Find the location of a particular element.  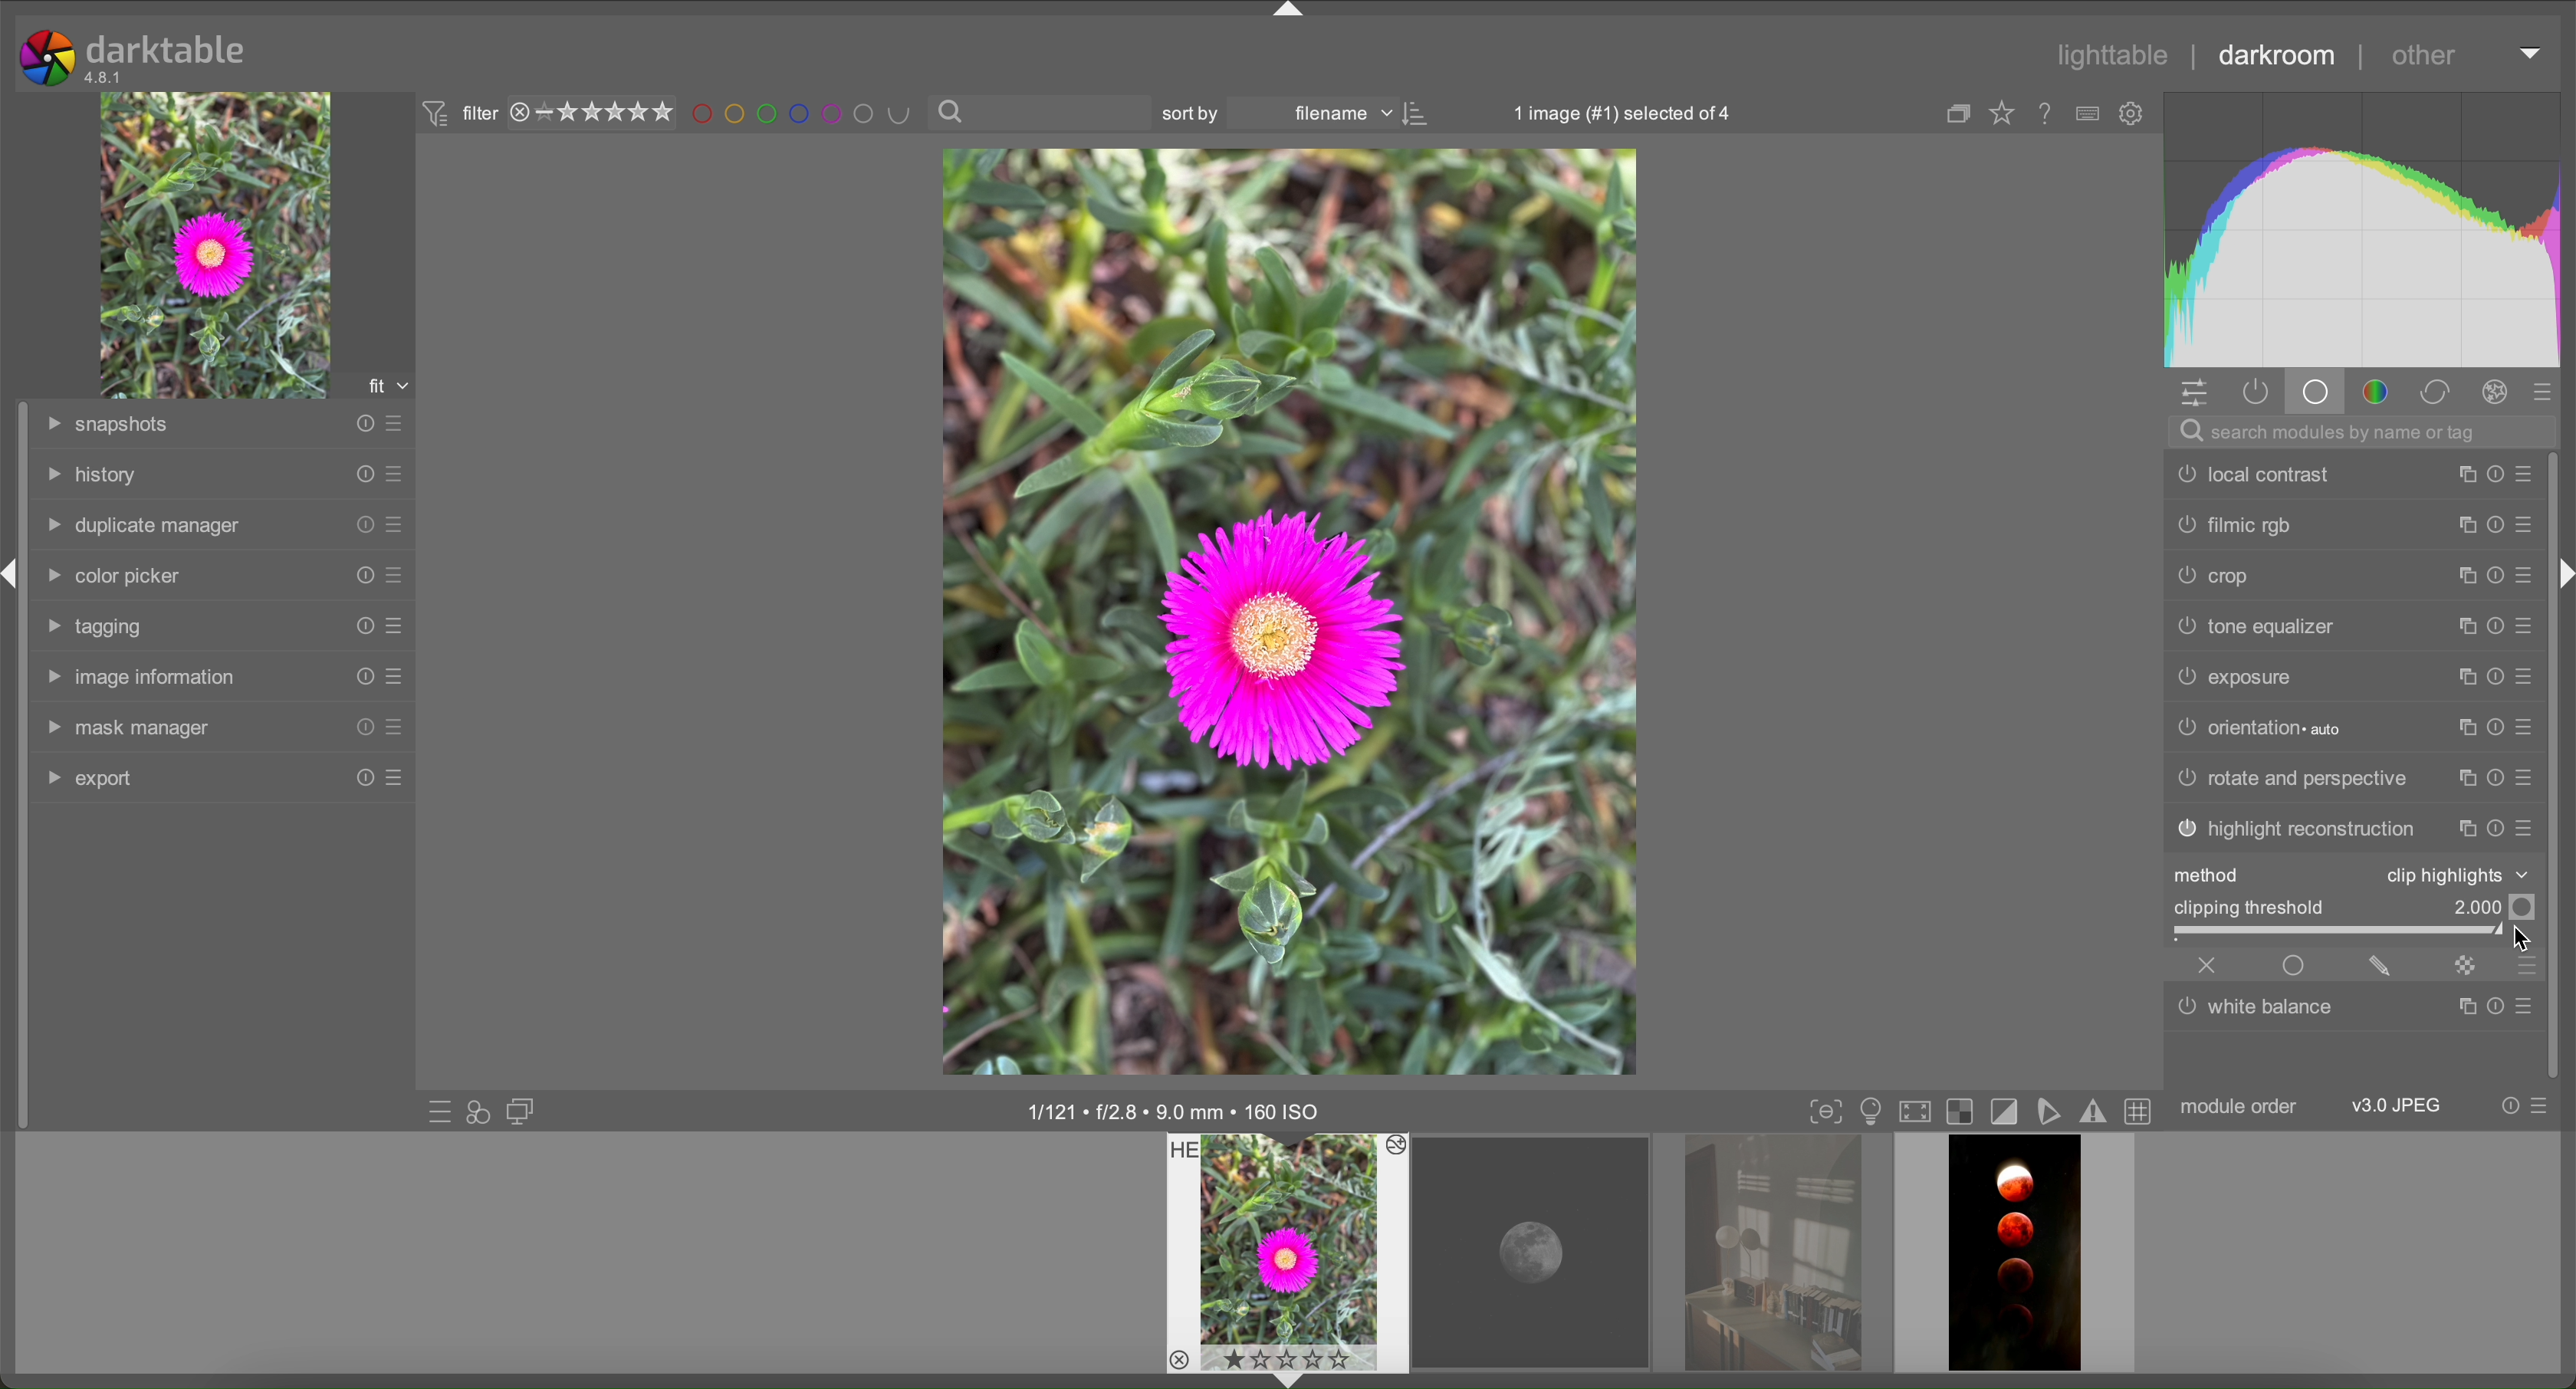

reset presets is located at coordinates (363, 474).